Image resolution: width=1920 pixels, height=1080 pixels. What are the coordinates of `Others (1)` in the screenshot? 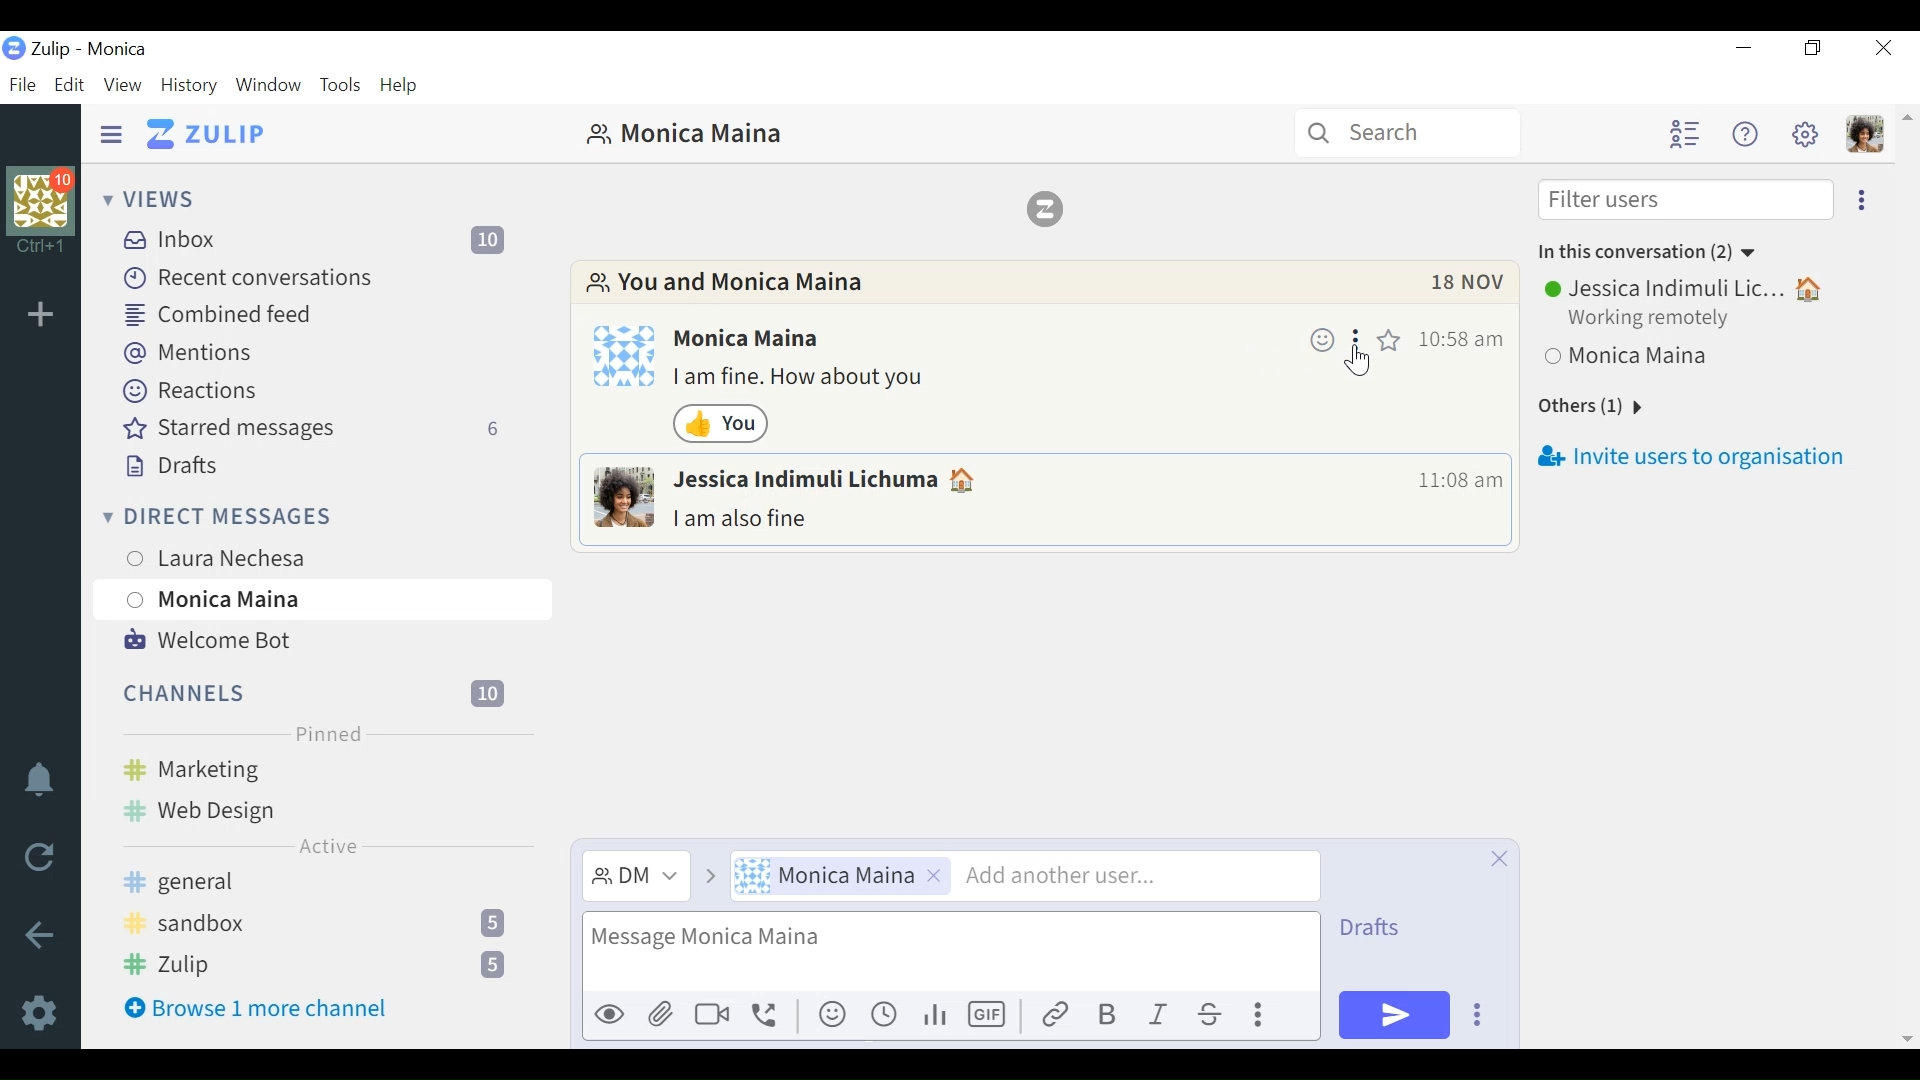 It's located at (1609, 407).